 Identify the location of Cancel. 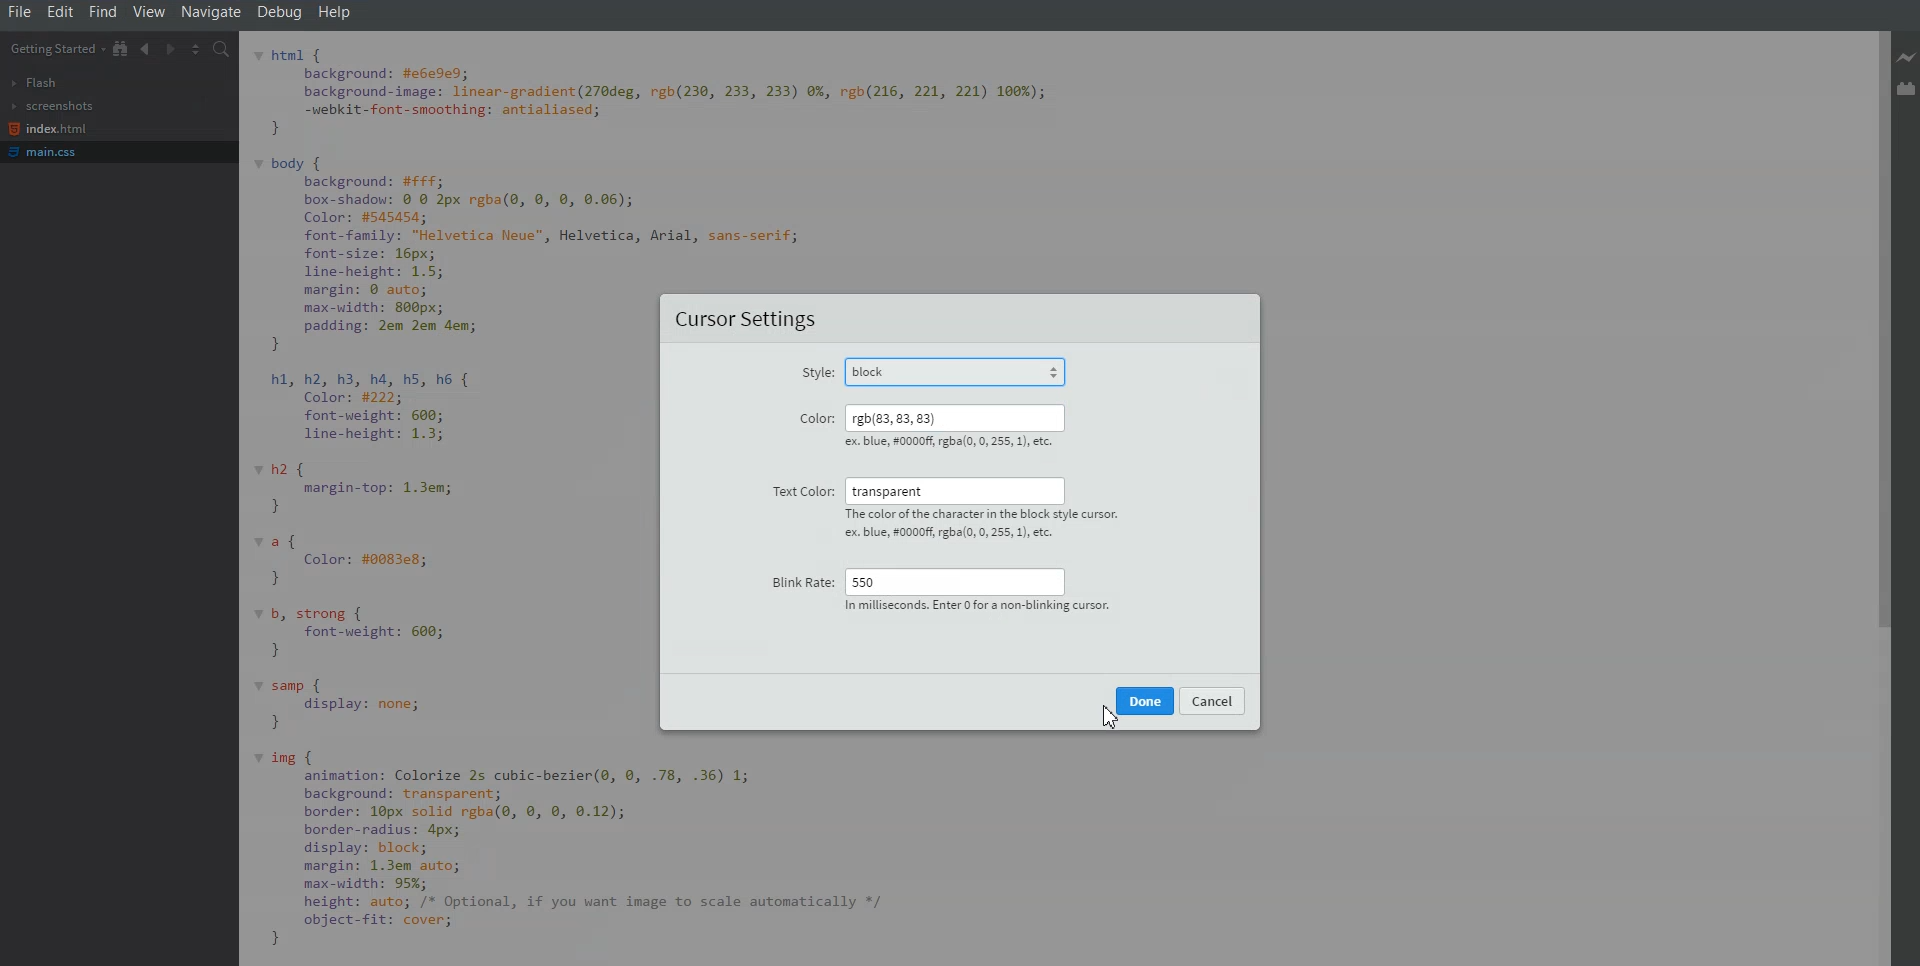
(1213, 700).